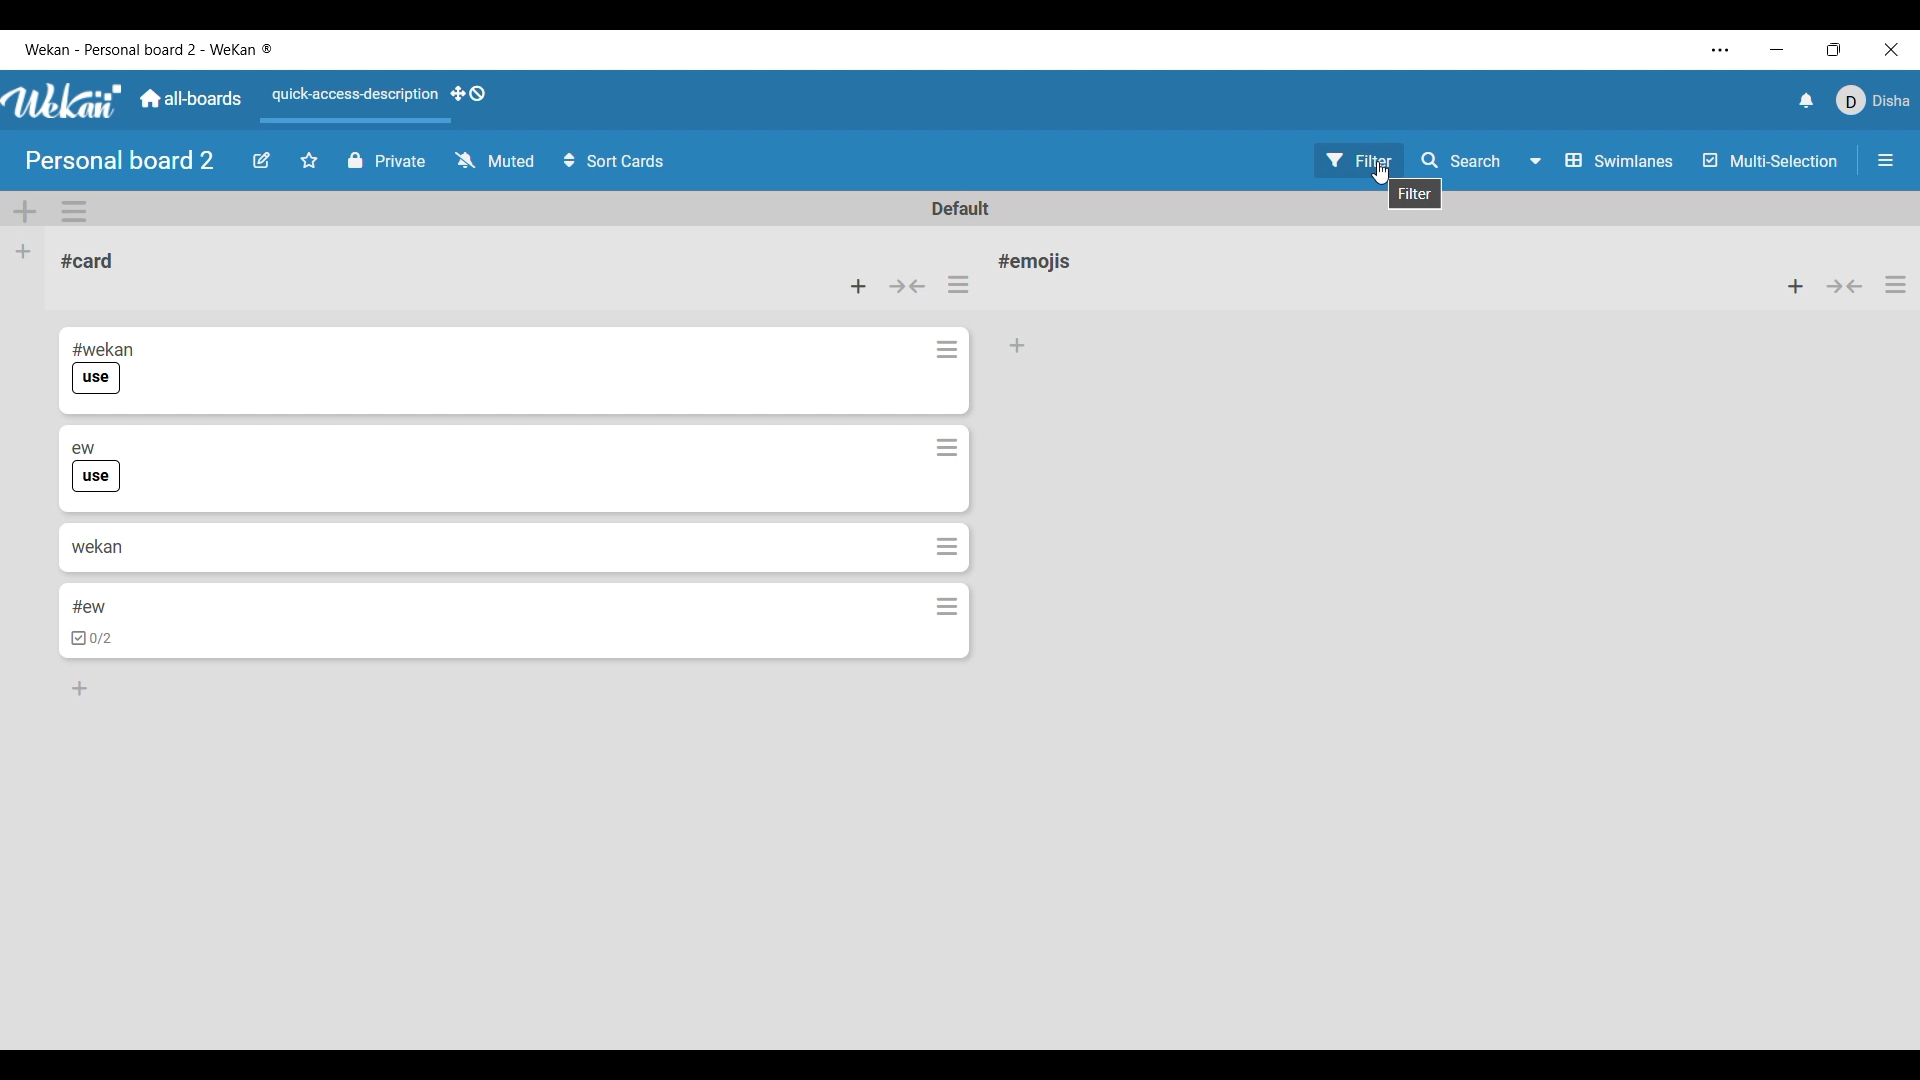 The image size is (1920, 1080). I want to click on Add list, so click(23, 252).